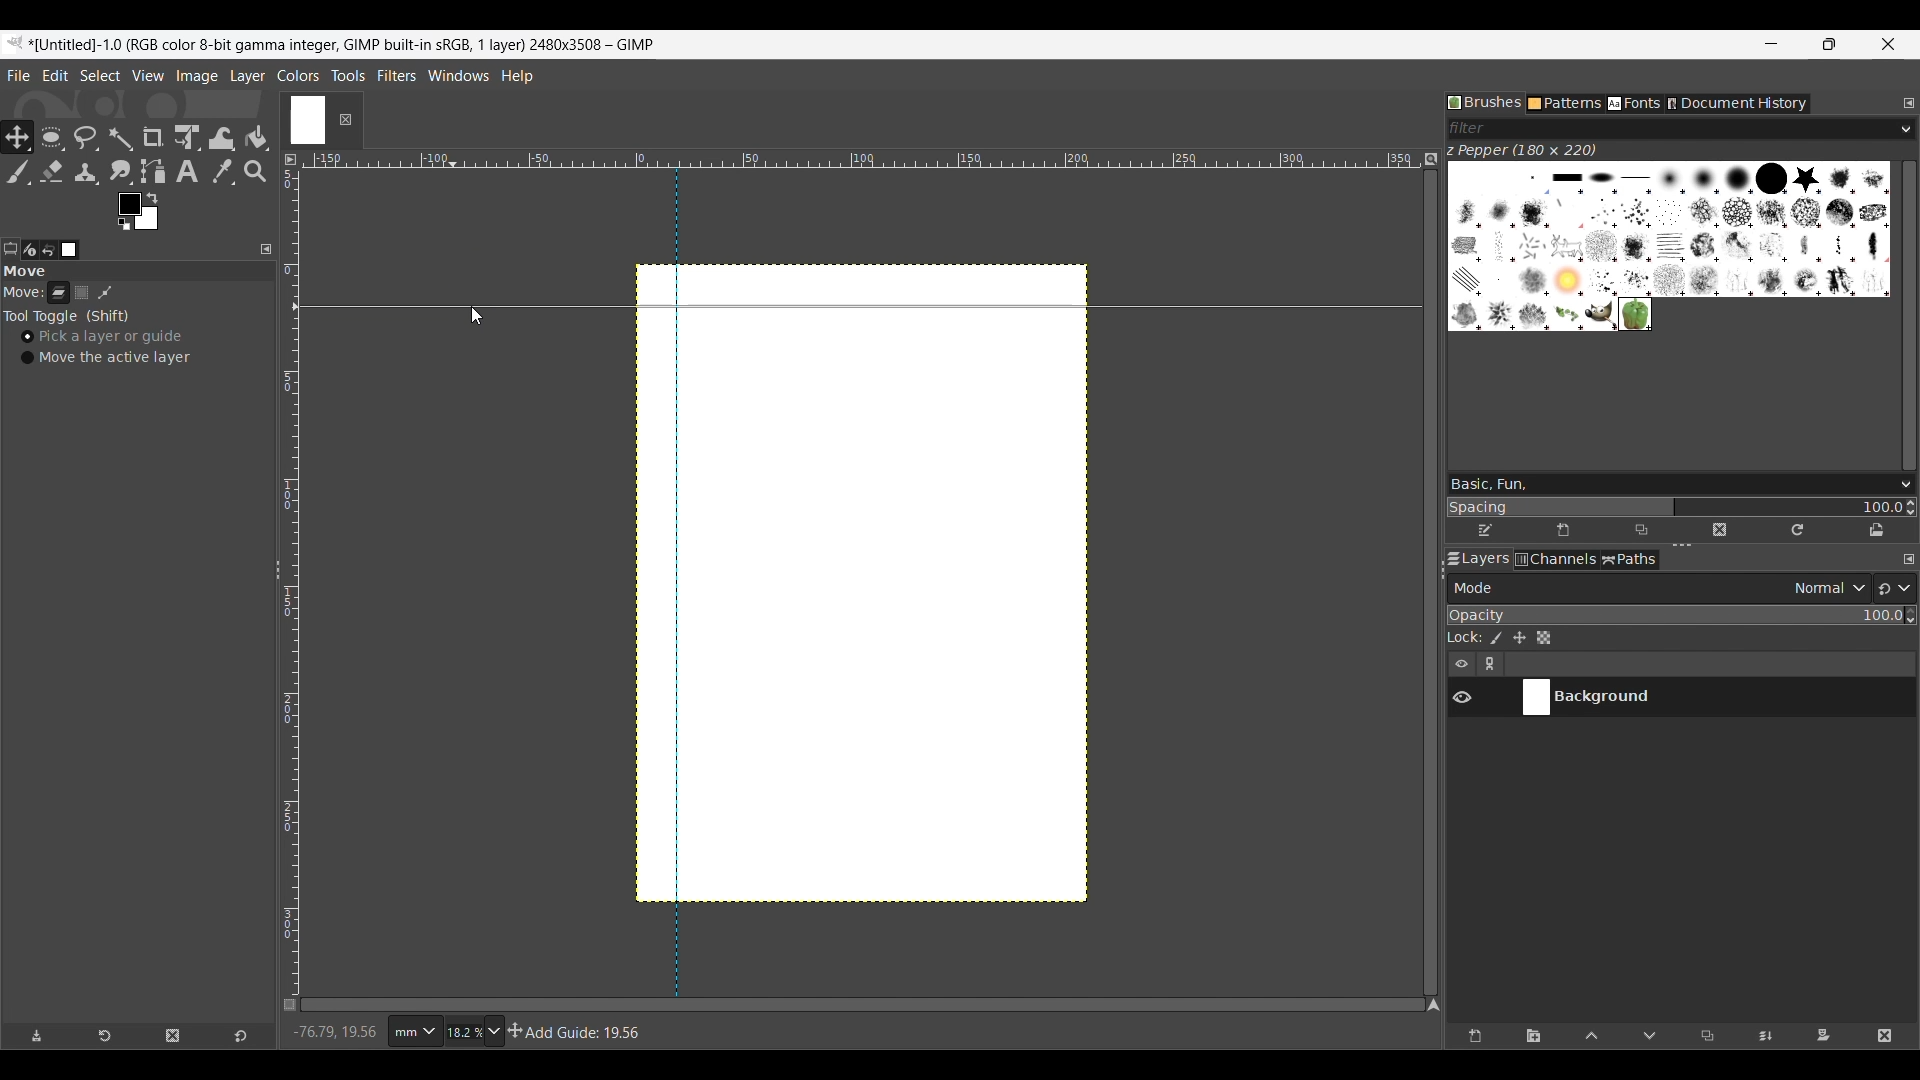 Image resolution: width=1920 pixels, height=1080 pixels. What do you see at coordinates (137, 211) in the screenshot?
I see `Foreground color` at bounding box center [137, 211].